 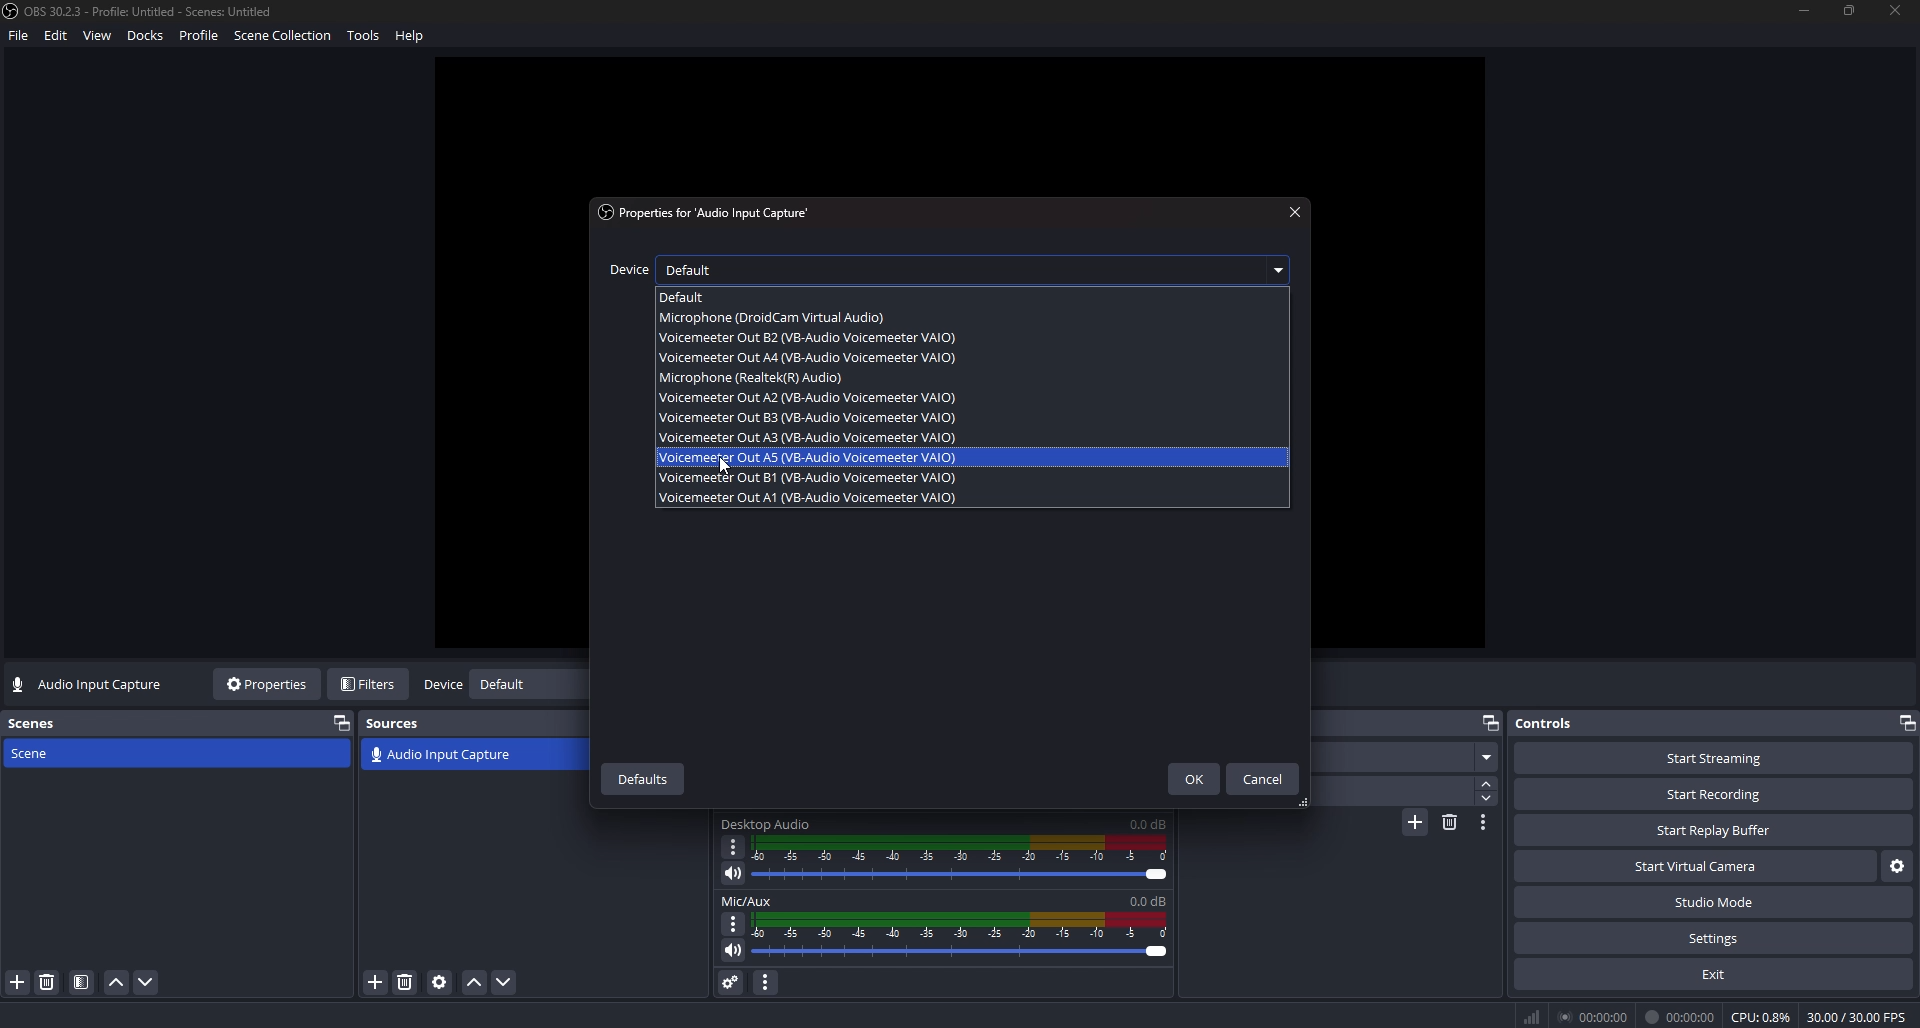 What do you see at coordinates (1896, 13) in the screenshot?
I see `close` at bounding box center [1896, 13].